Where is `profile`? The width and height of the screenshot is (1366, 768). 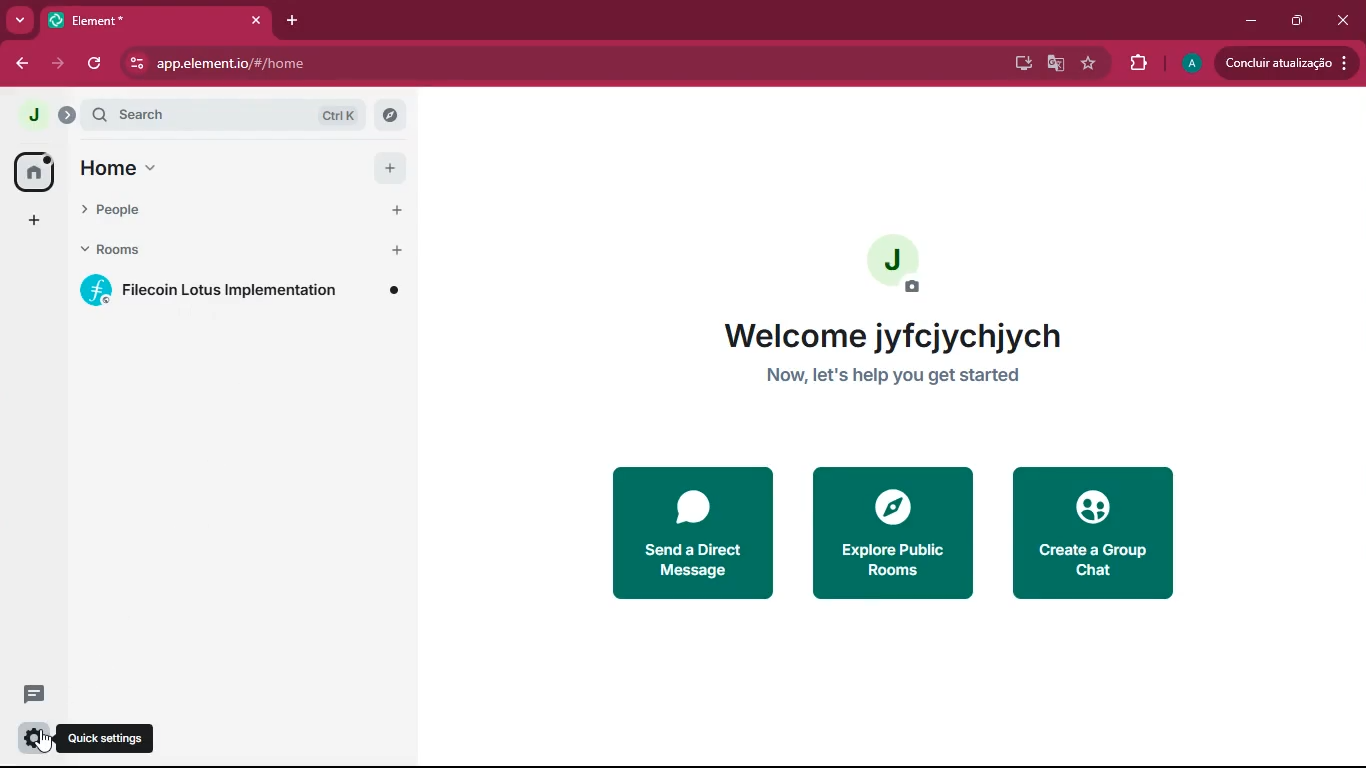 profile is located at coordinates (1188, 63).